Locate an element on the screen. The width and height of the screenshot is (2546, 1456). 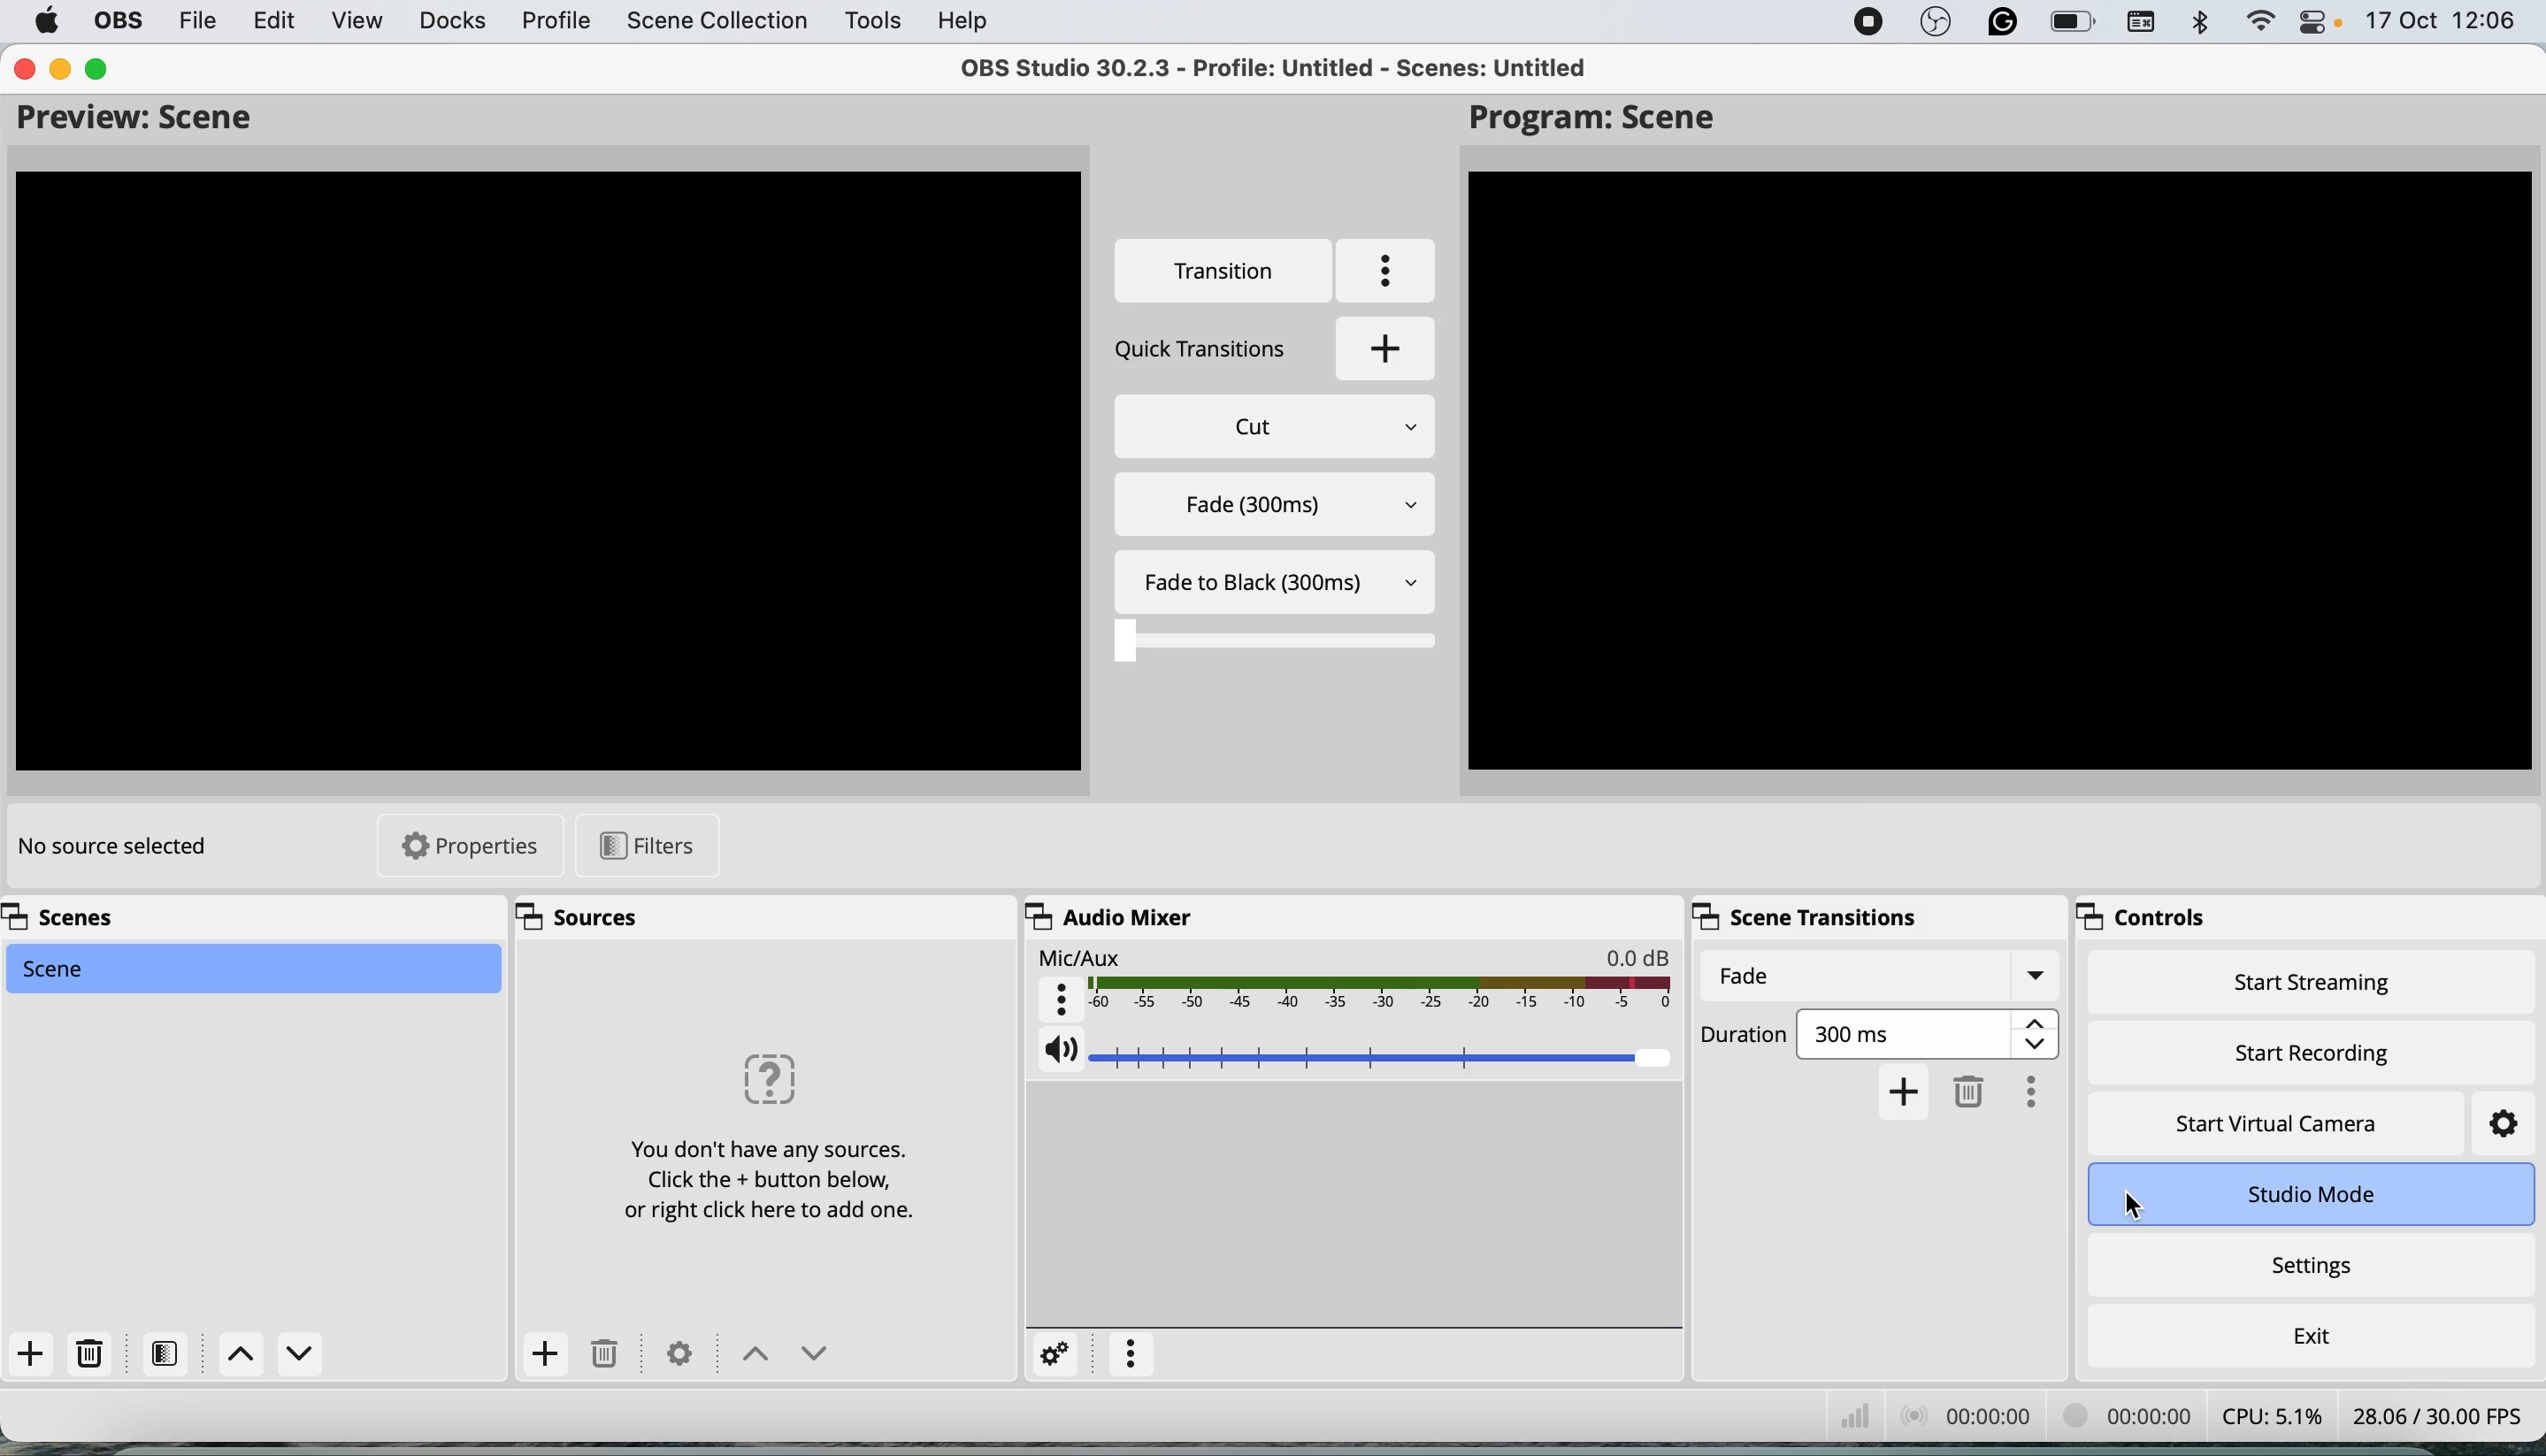
settings is located at coordinates (2502, 1123).